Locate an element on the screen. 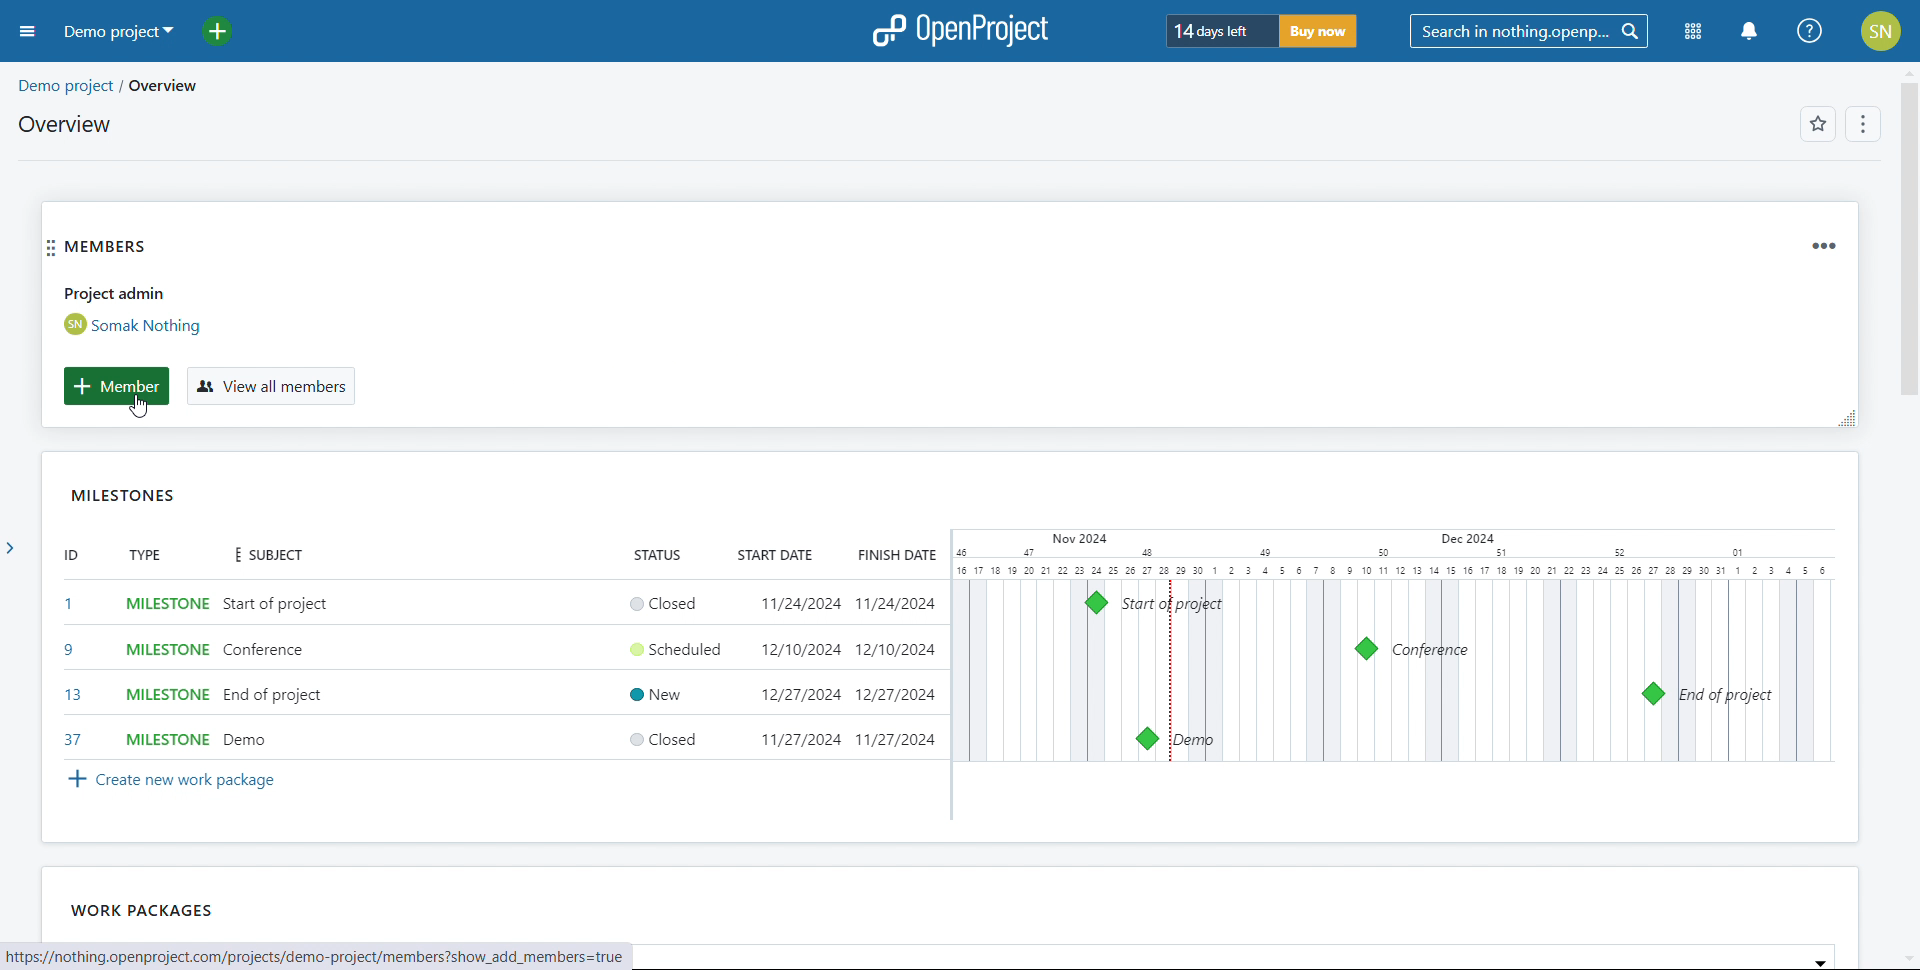  MILESTONE is located at coordinates (166, 739).